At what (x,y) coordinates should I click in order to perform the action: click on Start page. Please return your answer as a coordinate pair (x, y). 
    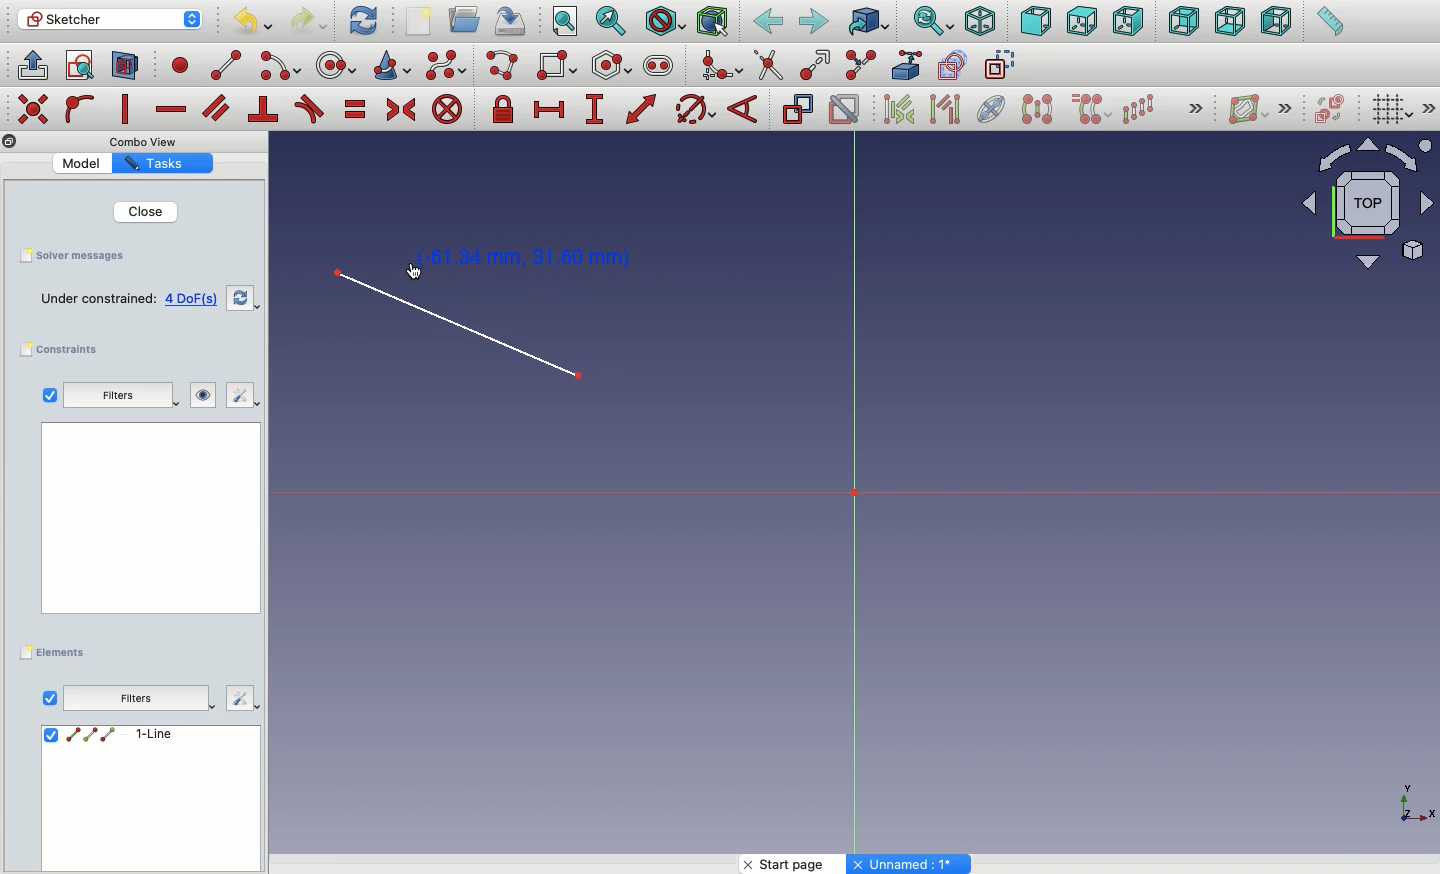
    Looking at the image, I should click on (794, 864).